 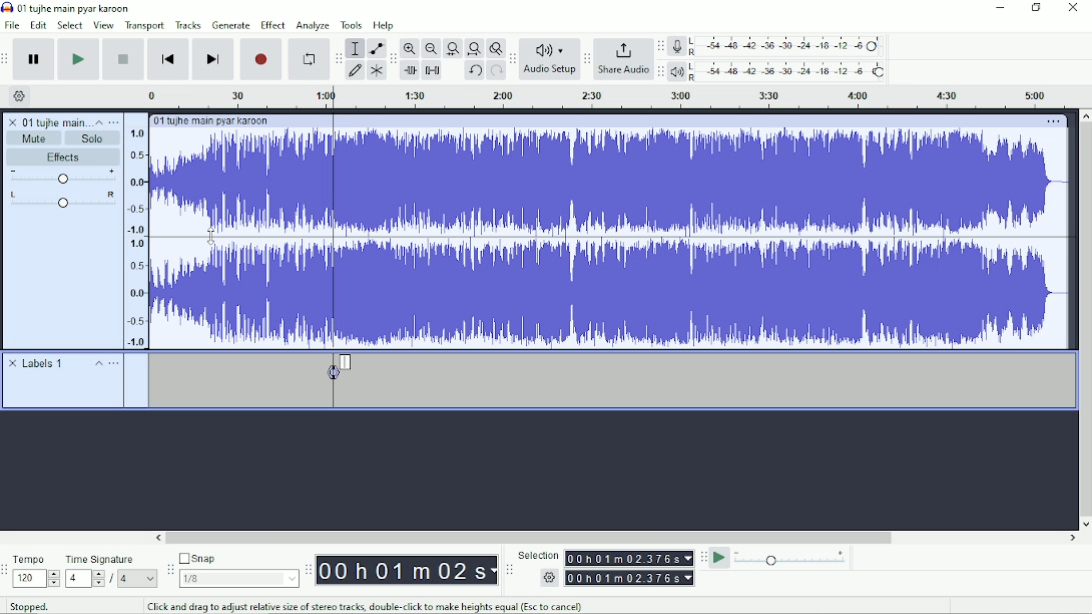 What do you see at coordinates (169, 569) in the screenshot?
I see `Audacity snapping toolbar` at bounding box center [169, 569].